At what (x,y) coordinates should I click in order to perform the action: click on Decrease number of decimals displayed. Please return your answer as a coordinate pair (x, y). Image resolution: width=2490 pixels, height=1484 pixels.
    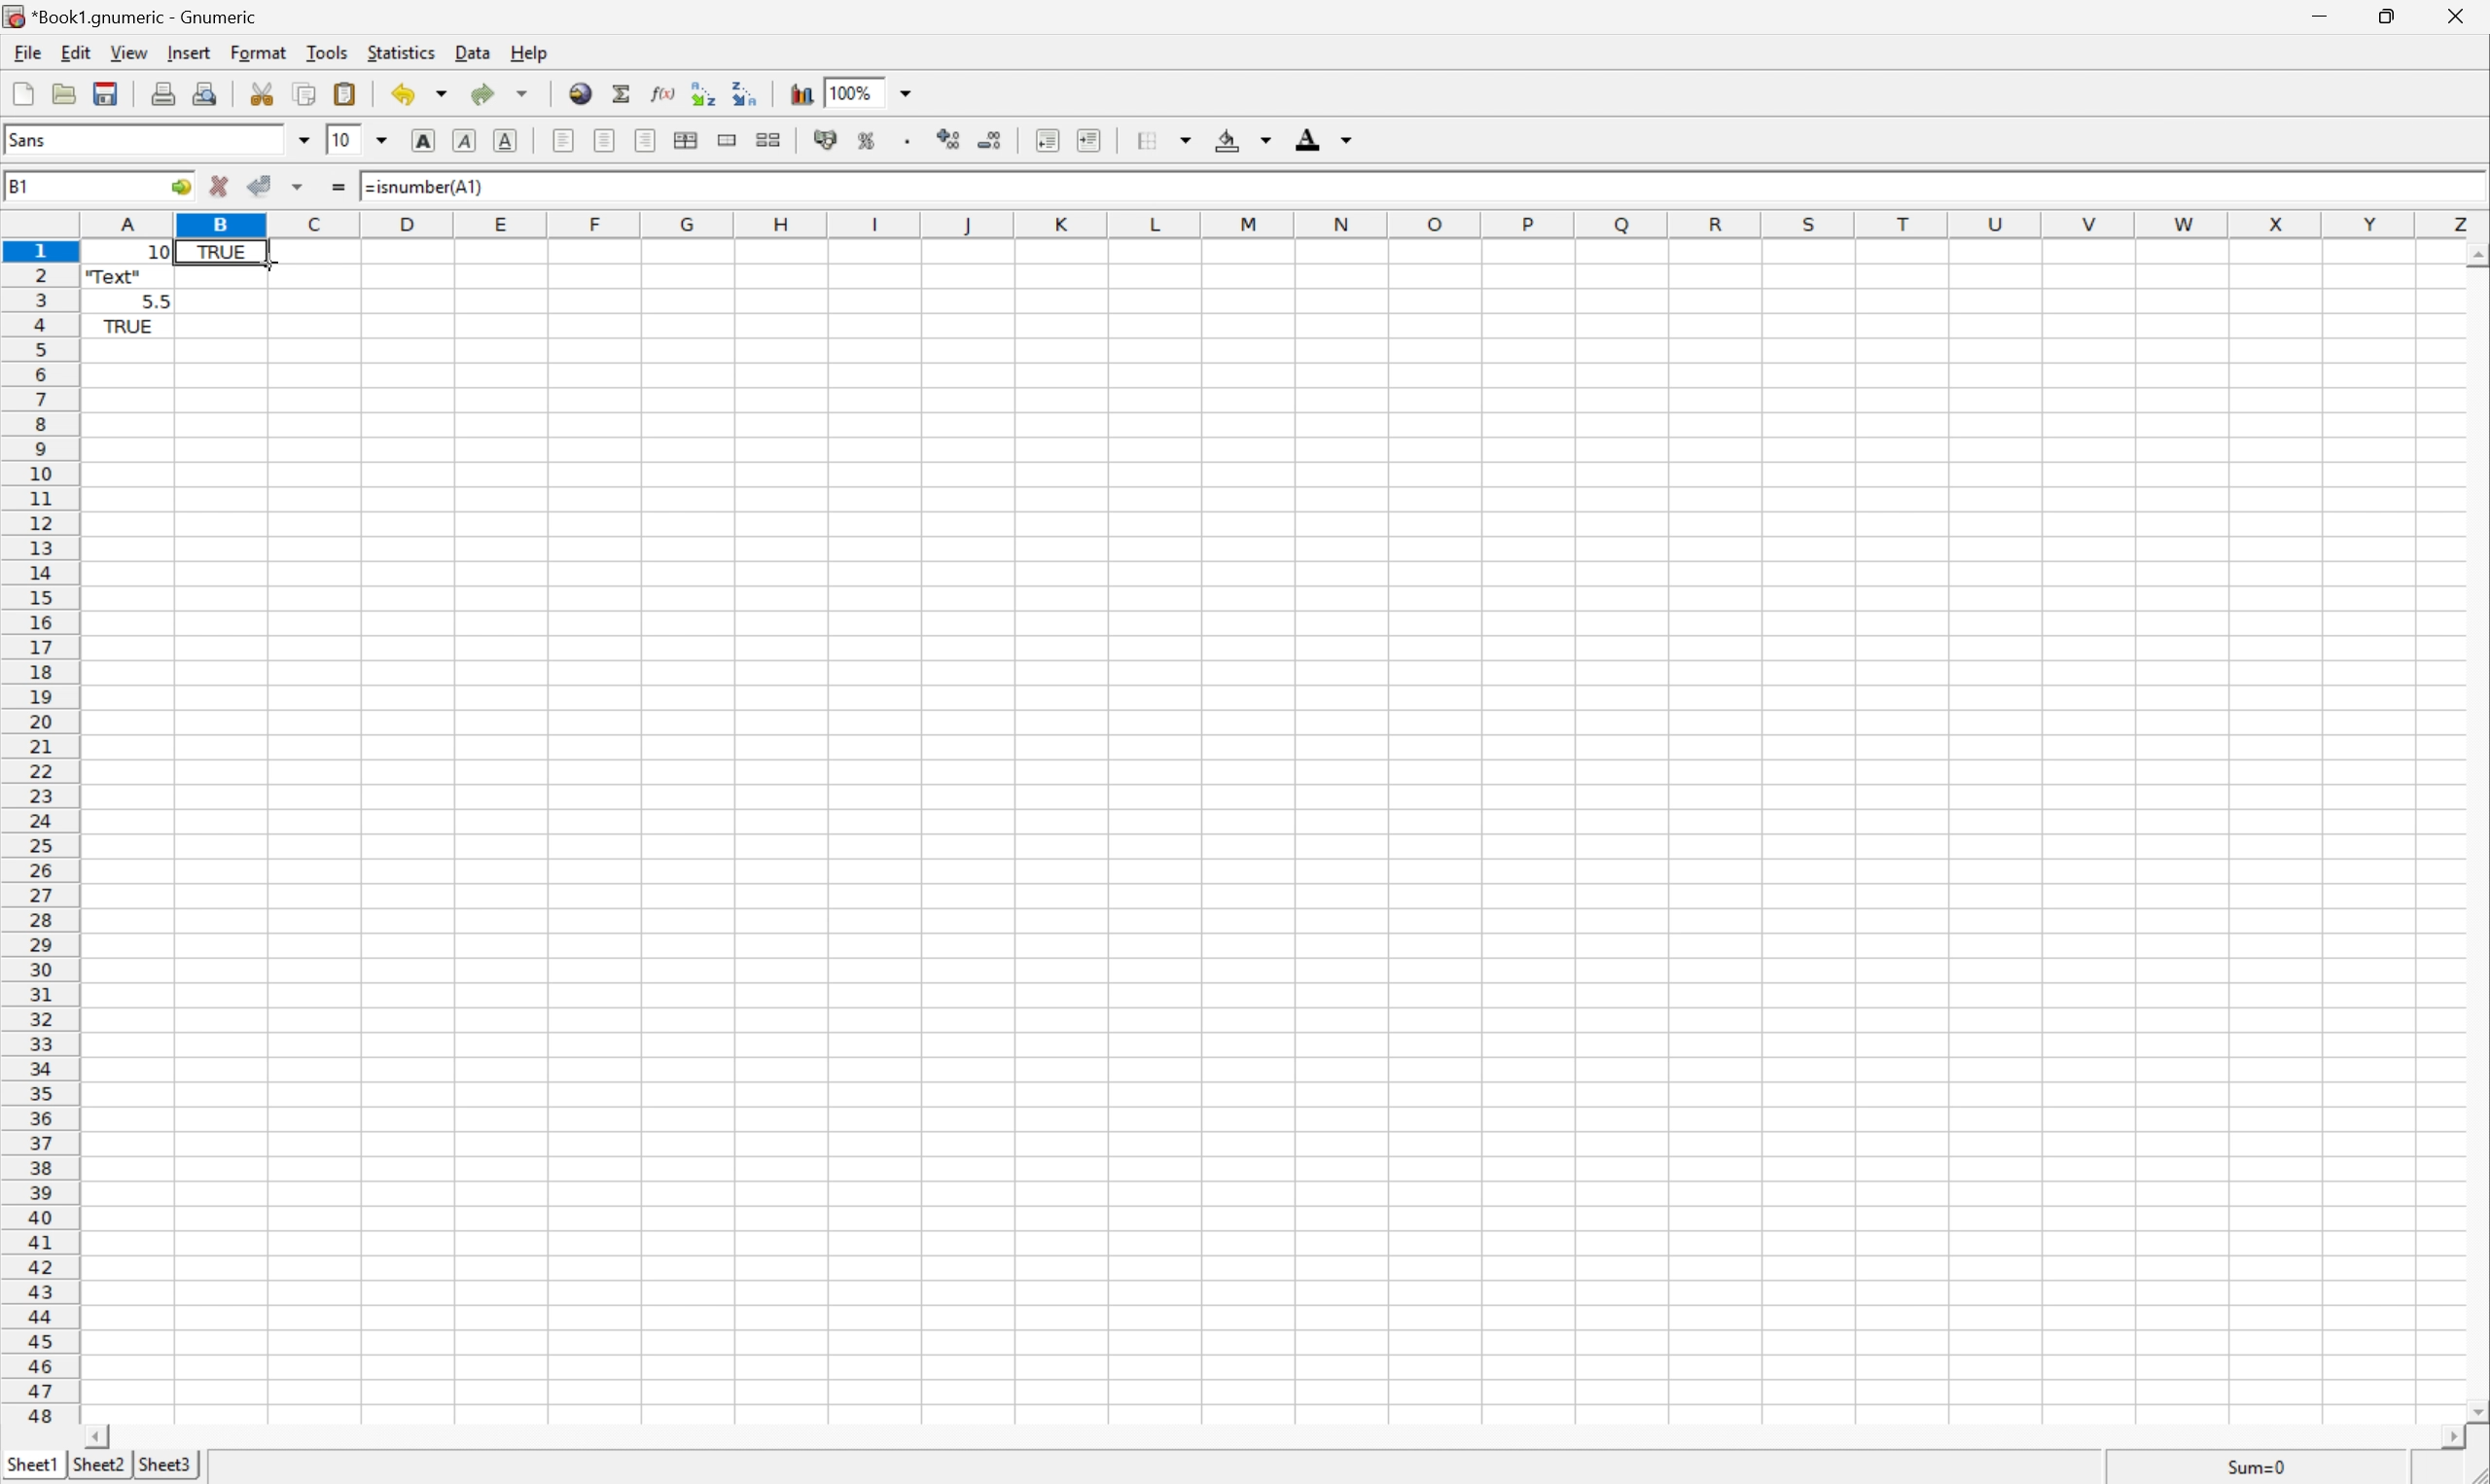
    Looking at the image, I should click on (992, 141).